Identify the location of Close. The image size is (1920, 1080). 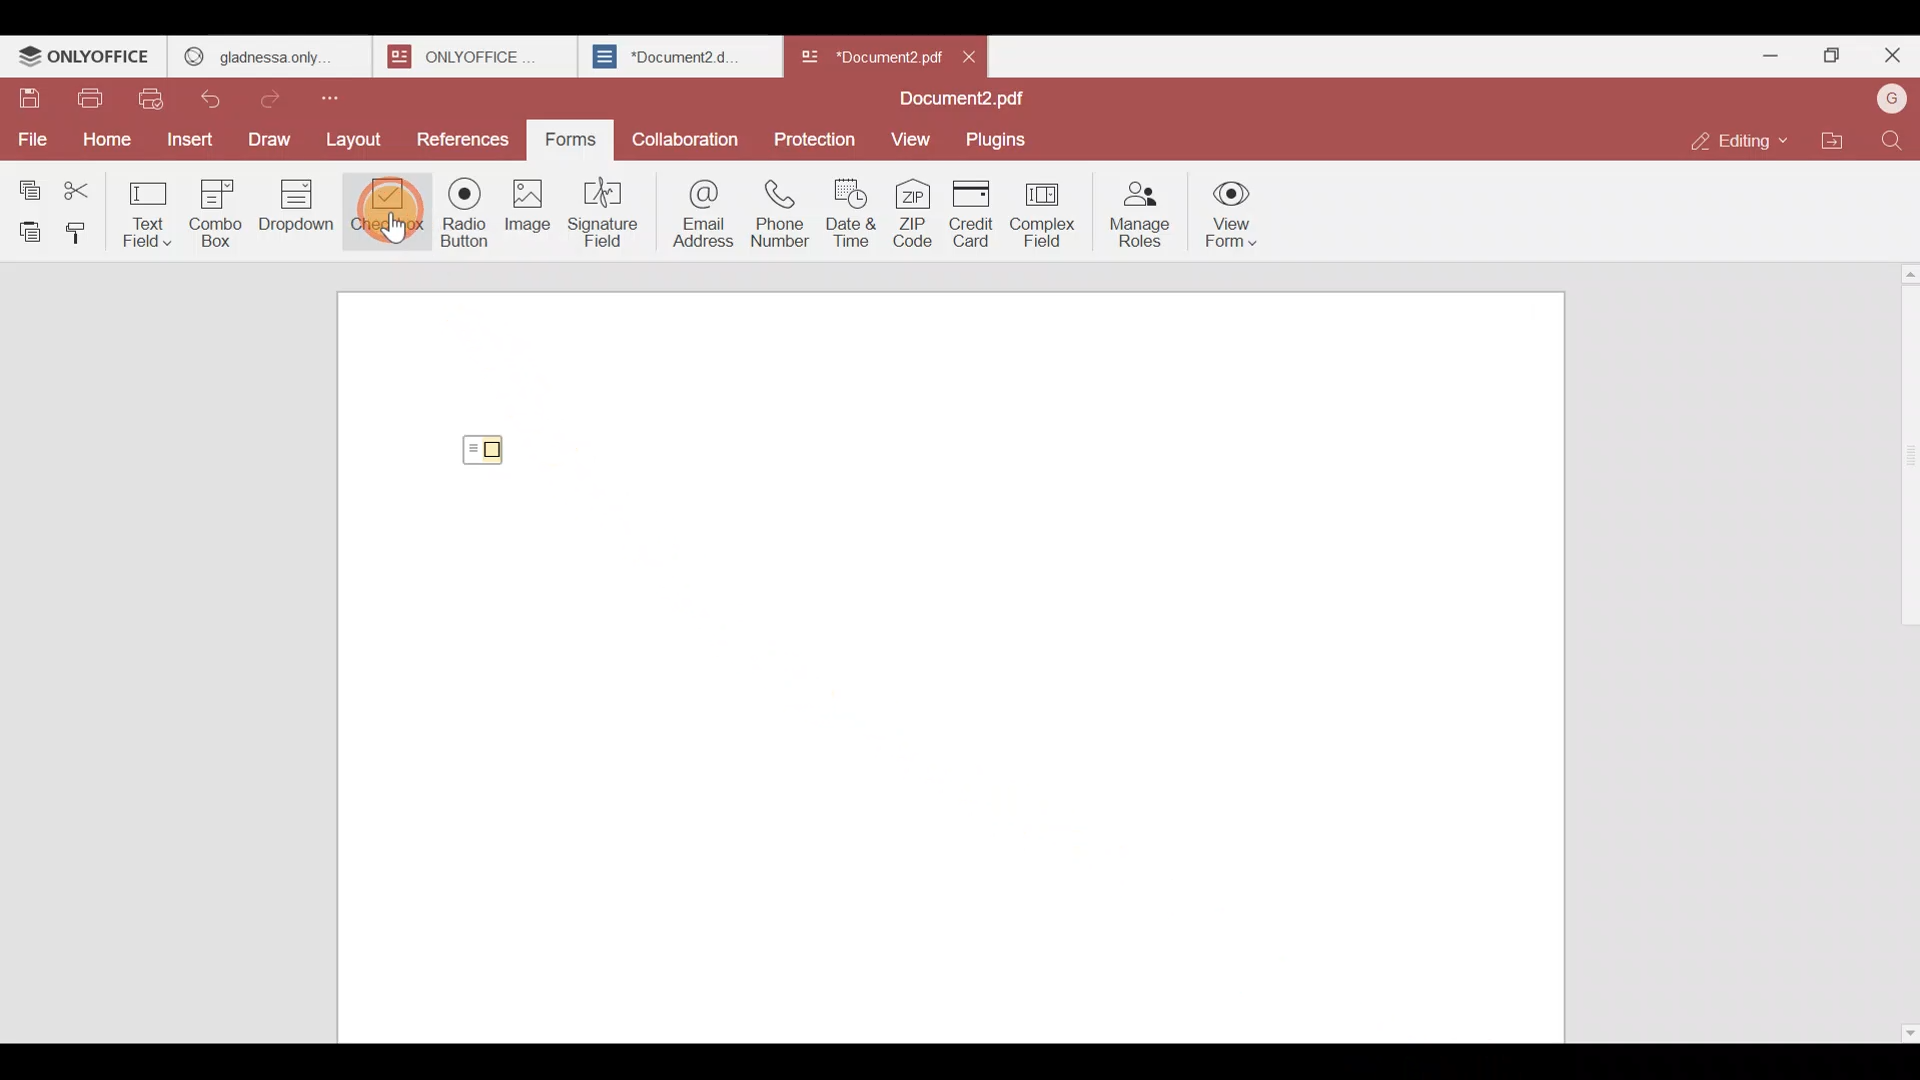
(1891, 59).